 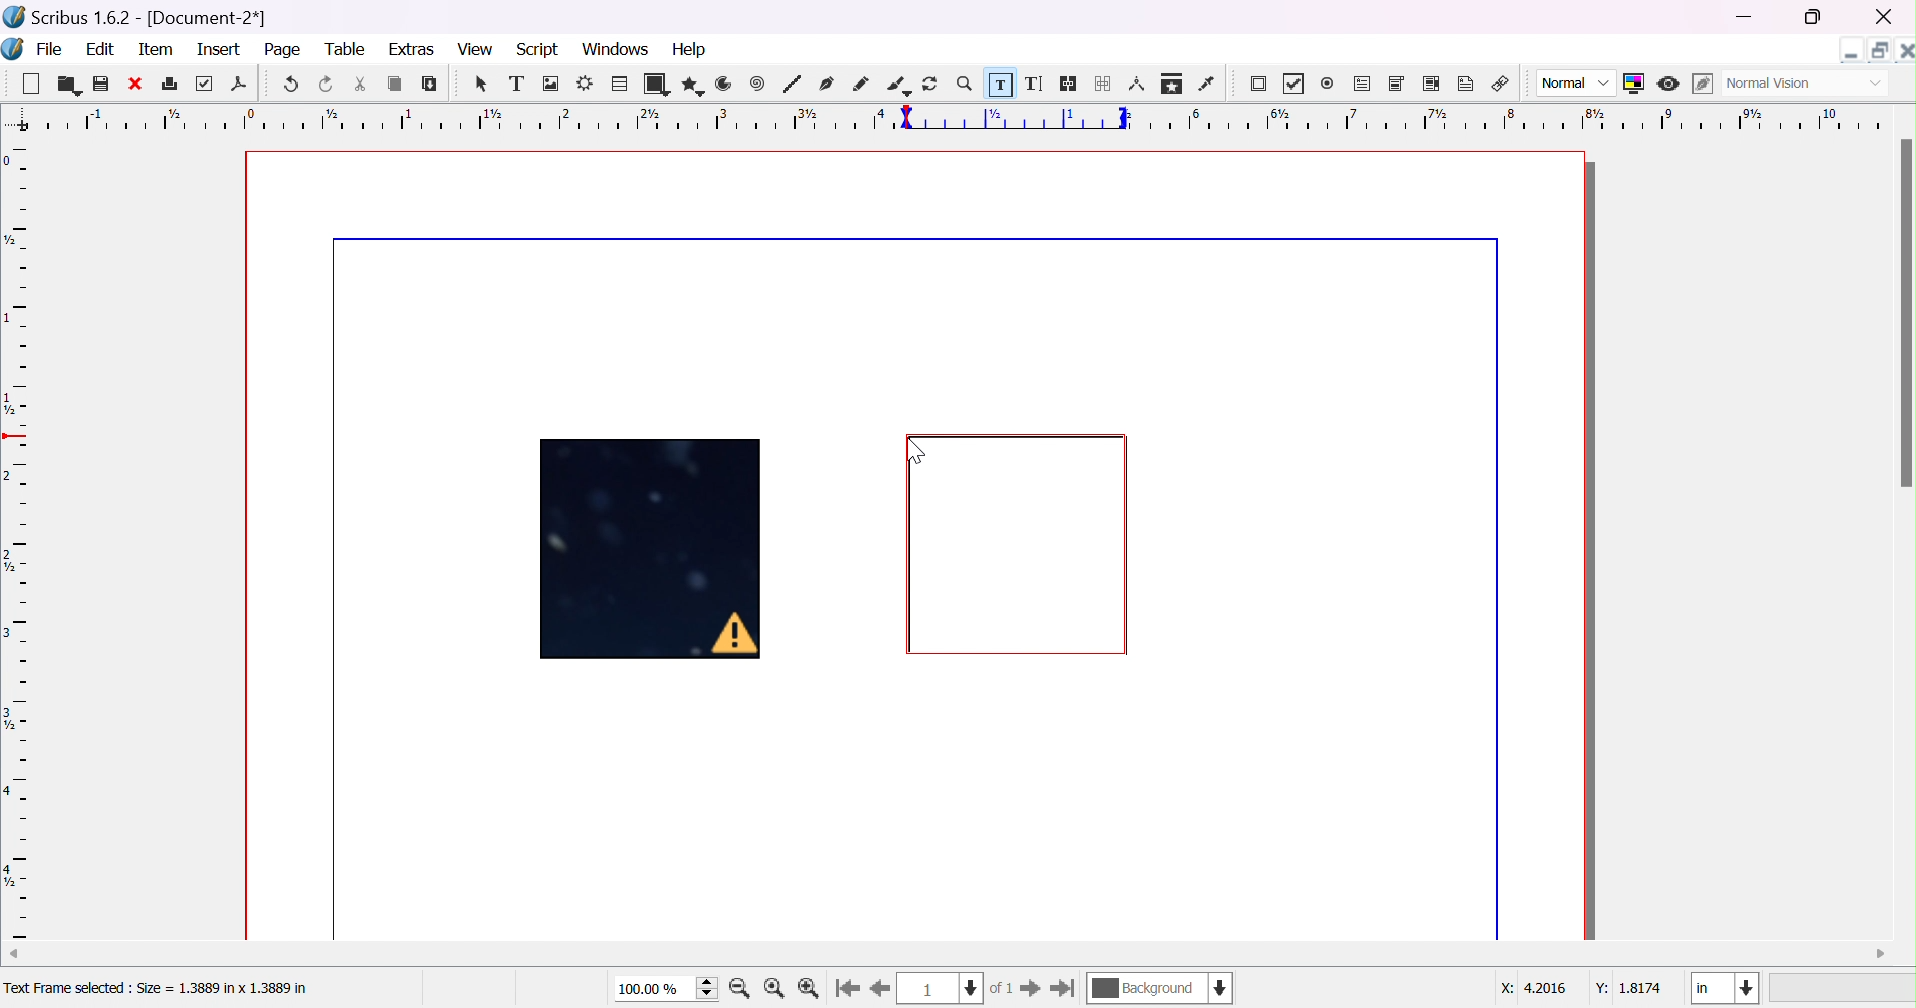 What do you see at coordinates (1064, 988) in the screenshot?
I see `go to last page` at bounding box center [1064, 988].